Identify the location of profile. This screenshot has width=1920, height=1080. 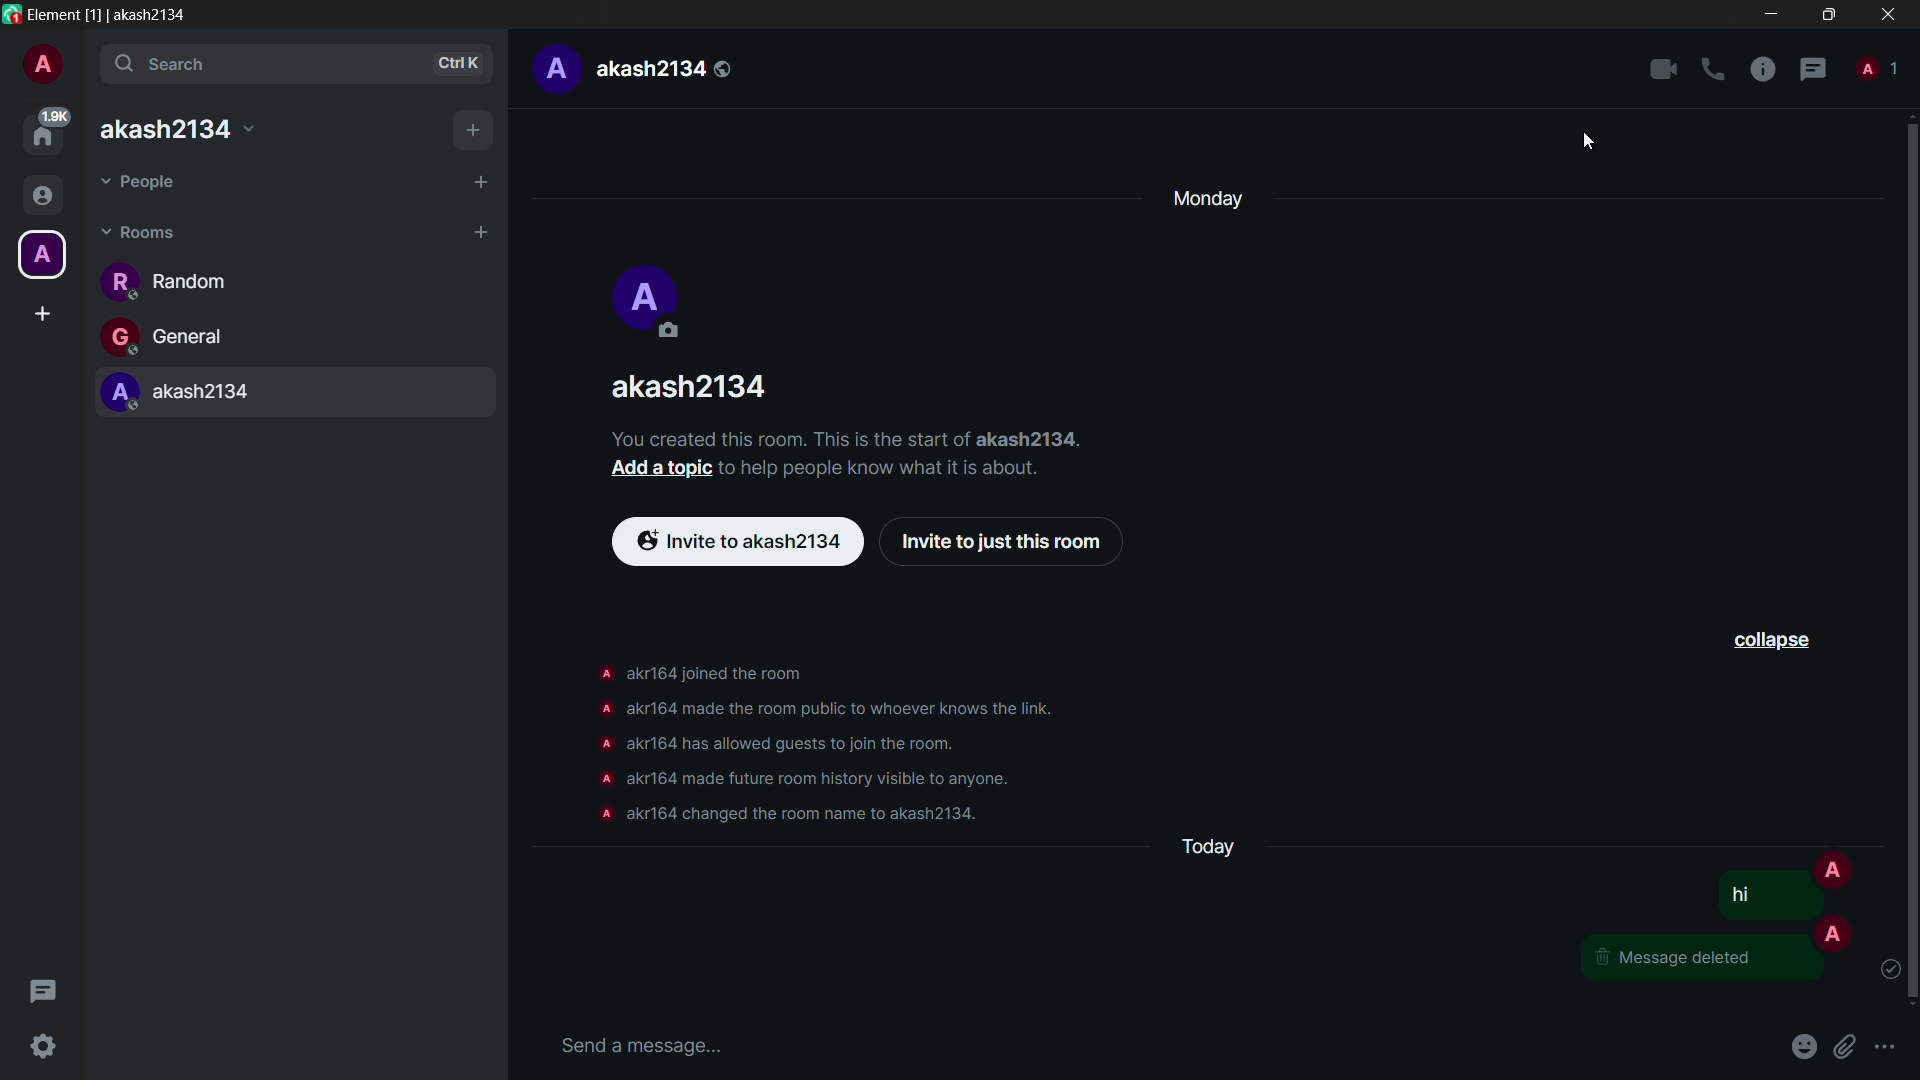
(602, 670).